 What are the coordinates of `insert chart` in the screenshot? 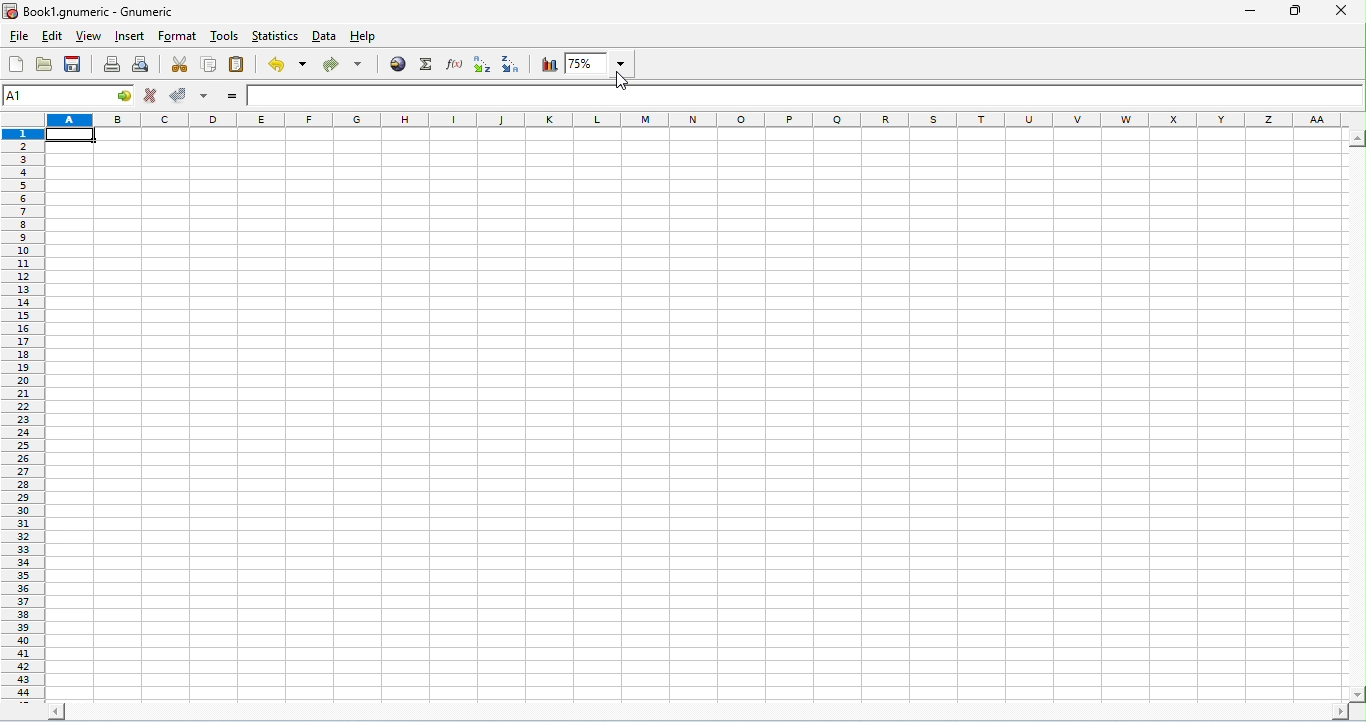 It's located at (549, 64).